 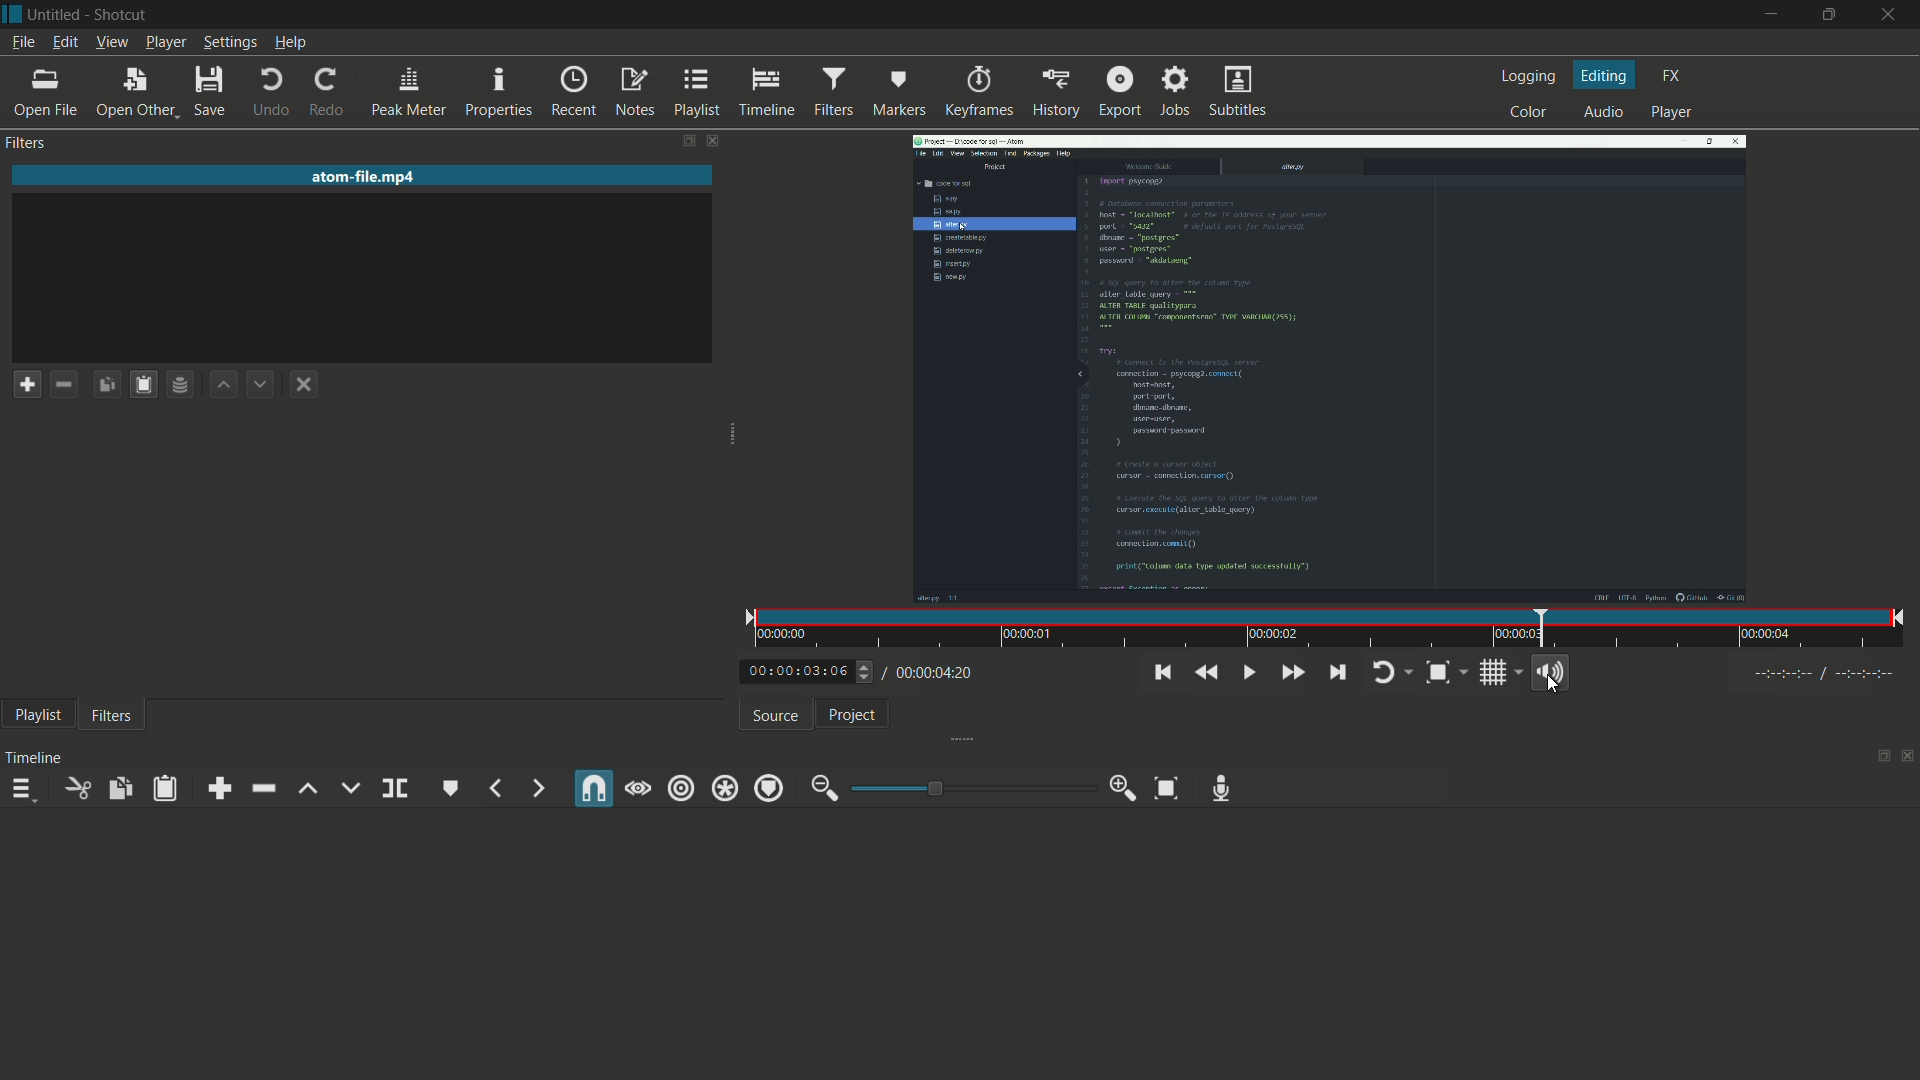 I want to click on close filter pane, so click(x=712, y=143).